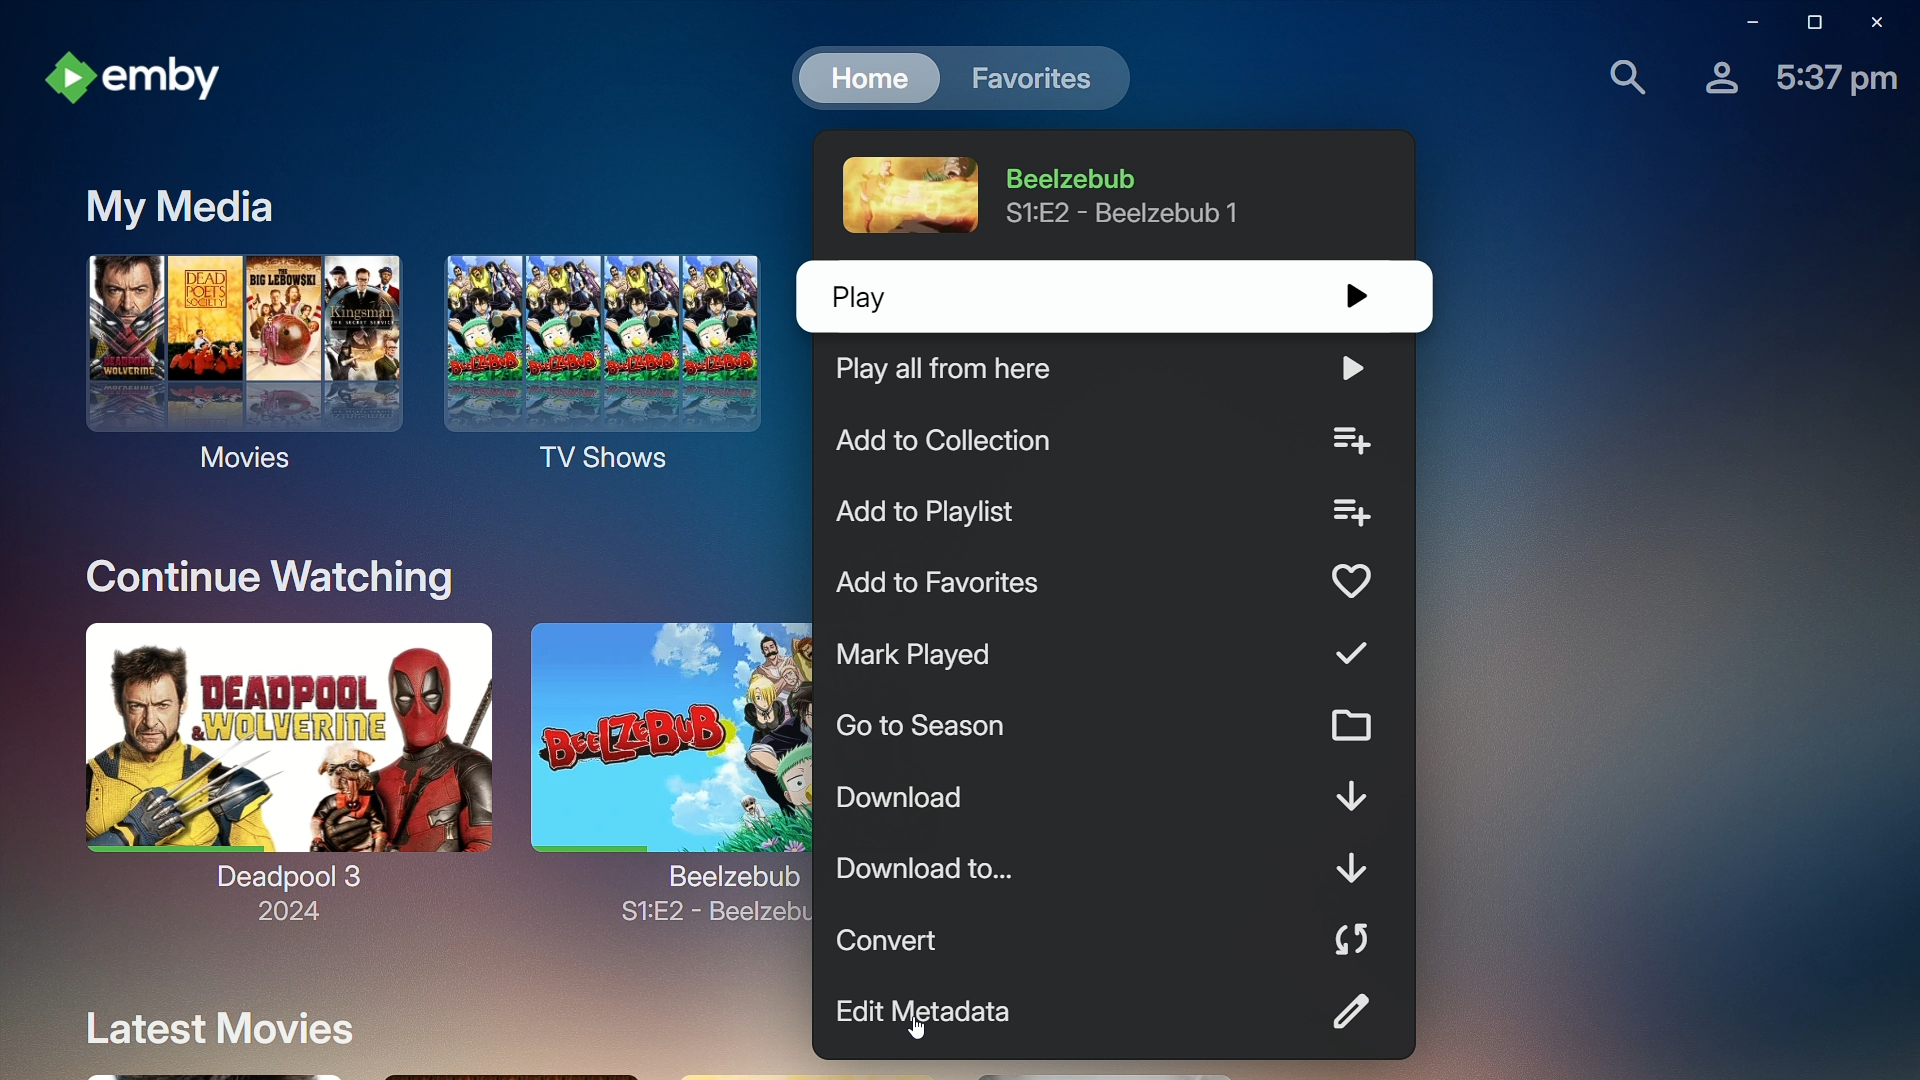  What do you see at coordinates (211, 1027) in the screenshot?
I see `Latest Movies` at bounding box center [211, 1027].